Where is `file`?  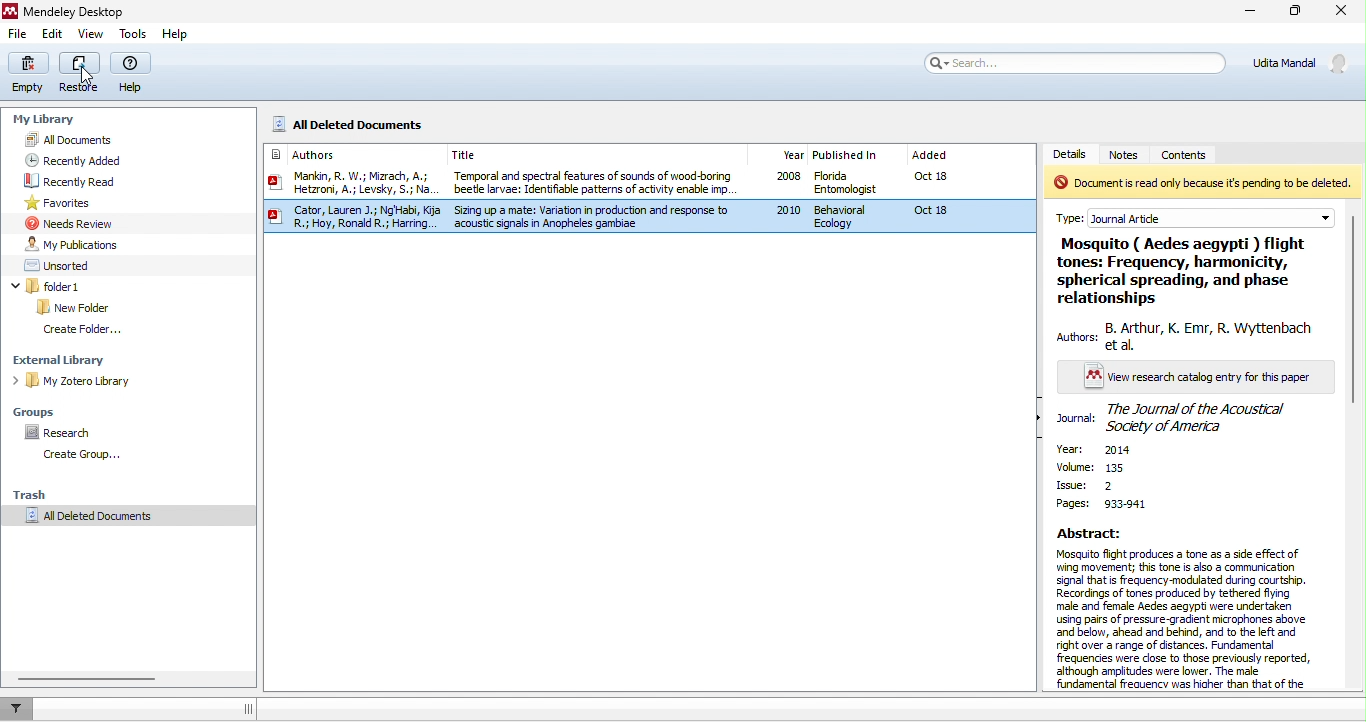 file is located at coordinates (18, 34).